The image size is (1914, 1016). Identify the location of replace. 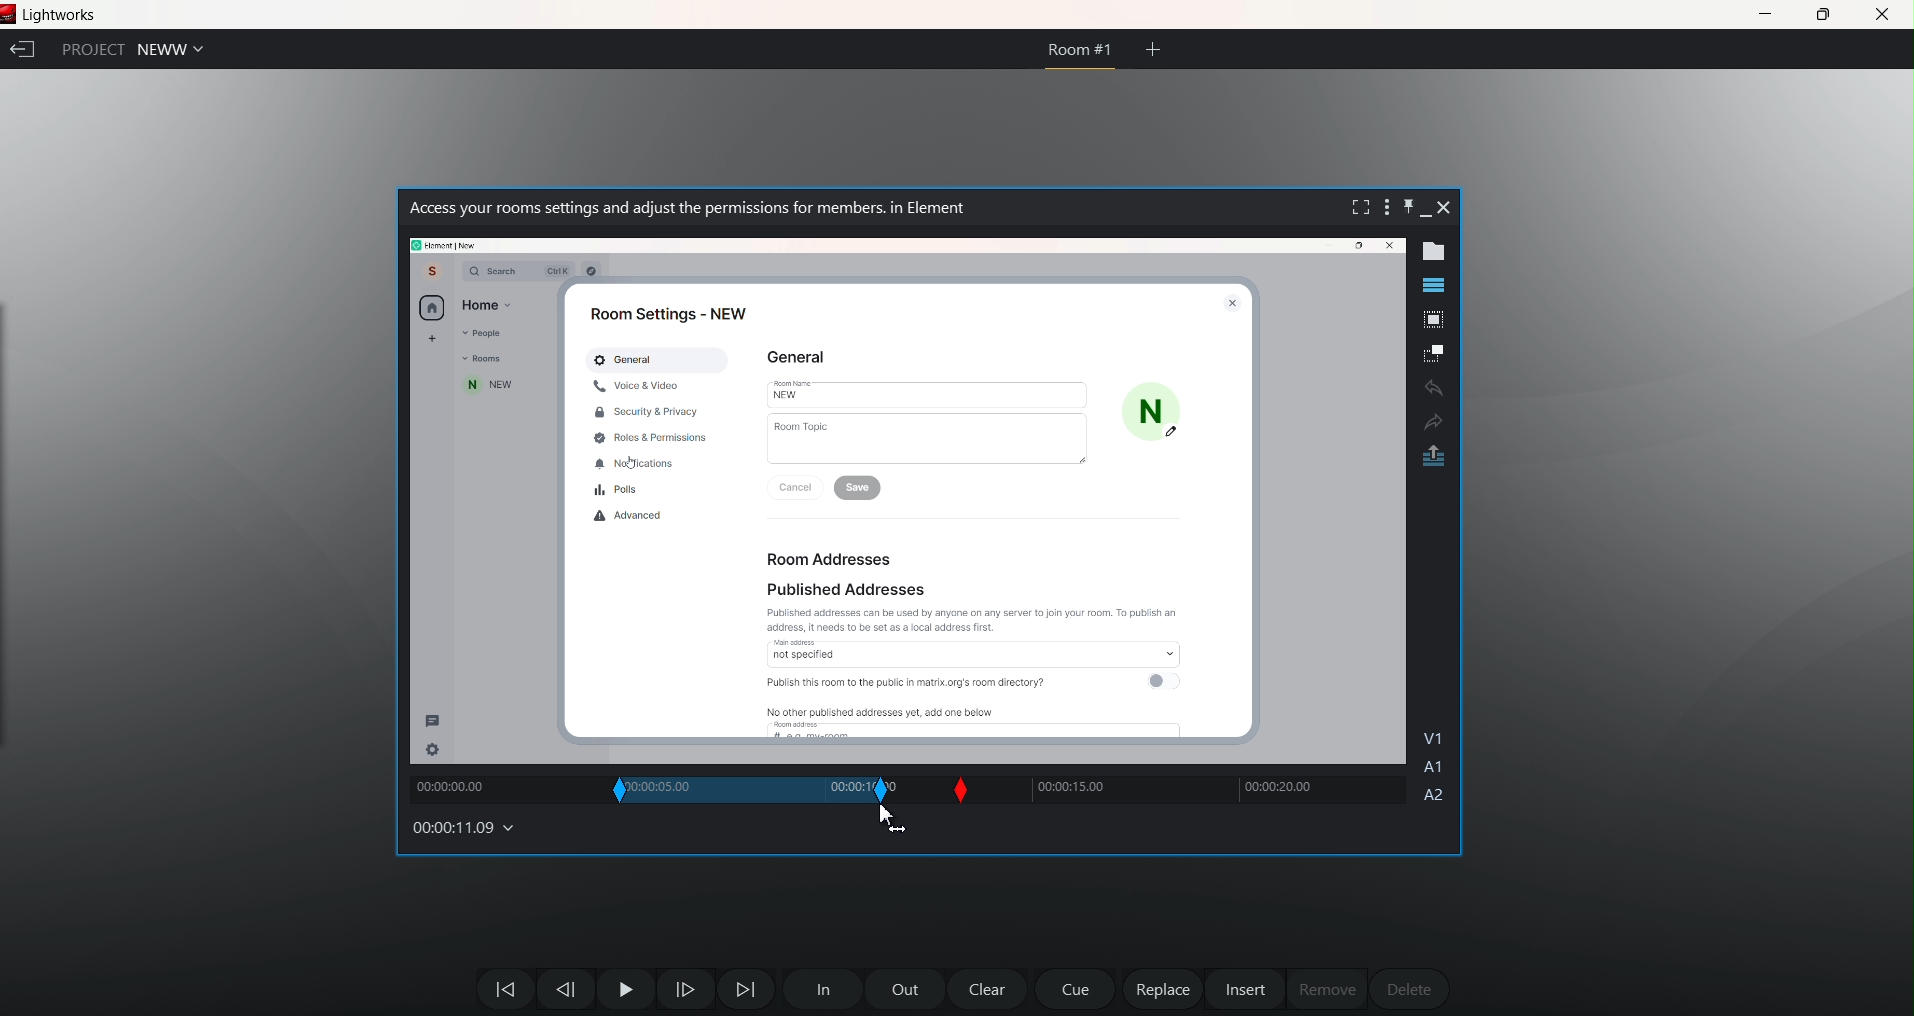
(1157, 987).